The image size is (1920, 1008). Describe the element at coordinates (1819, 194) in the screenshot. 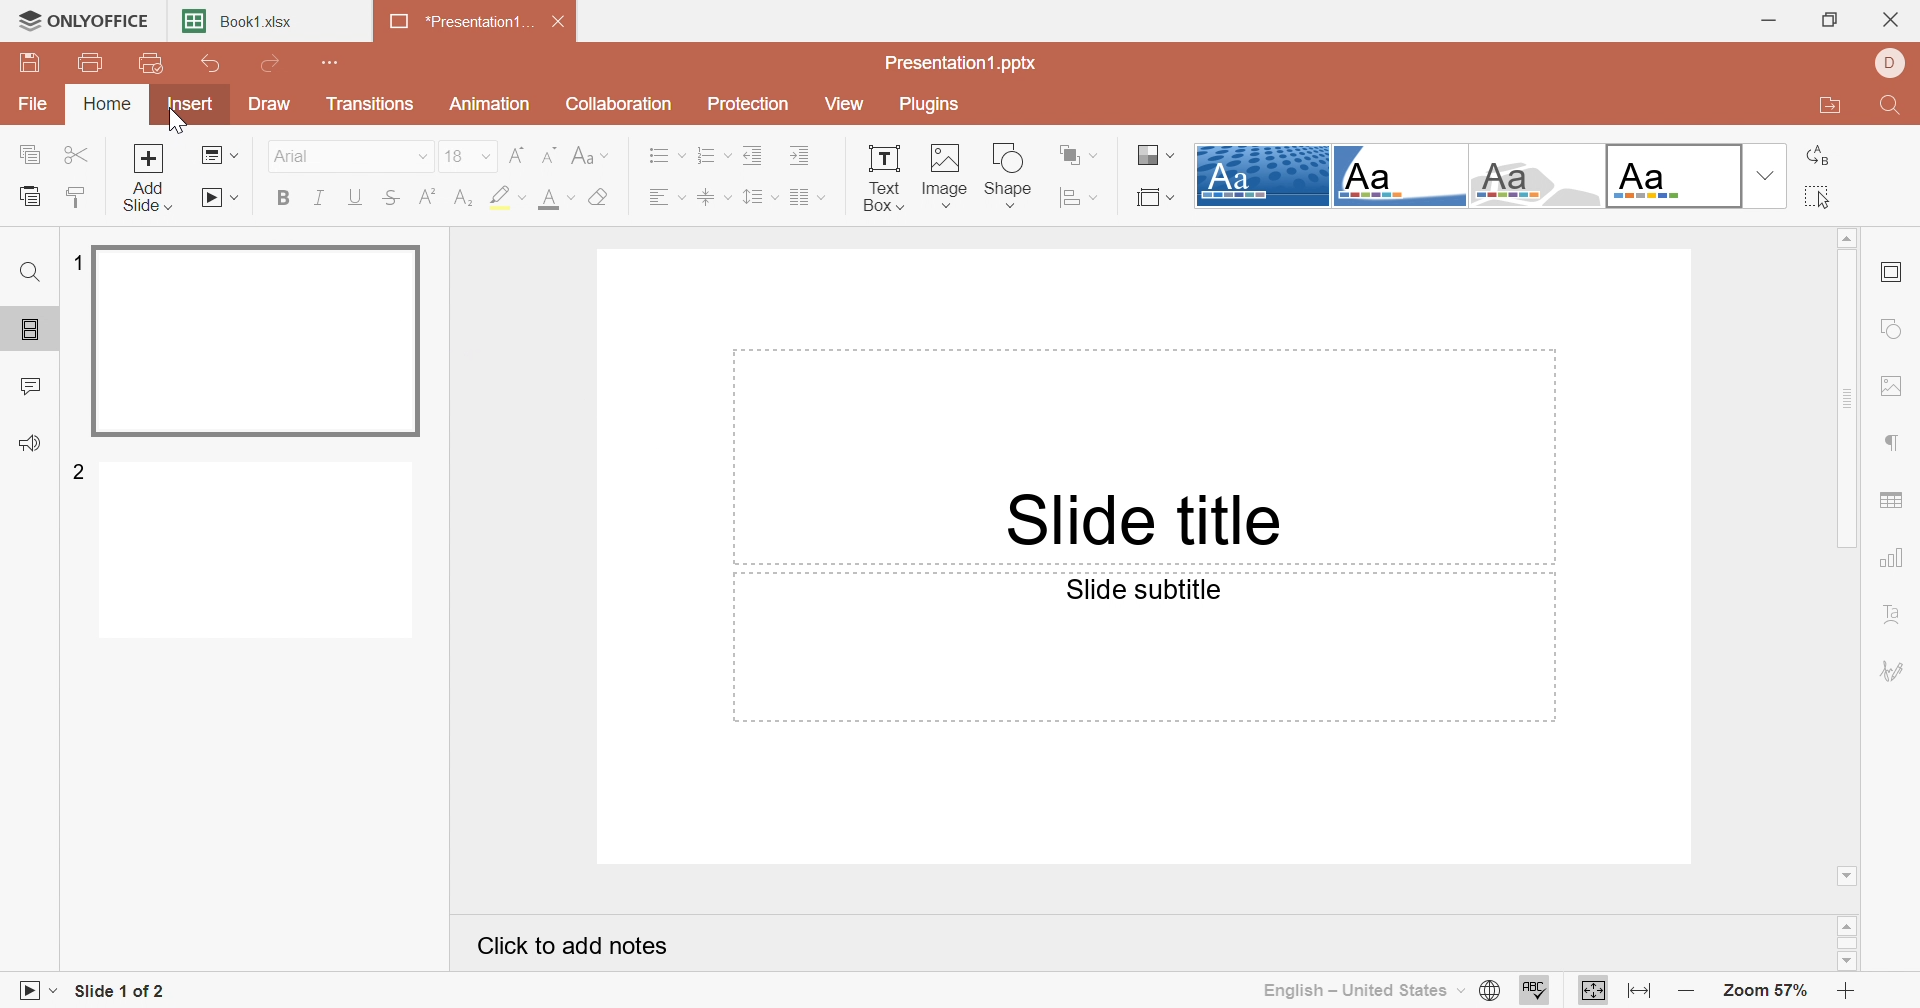

I see `Select all` at that location.